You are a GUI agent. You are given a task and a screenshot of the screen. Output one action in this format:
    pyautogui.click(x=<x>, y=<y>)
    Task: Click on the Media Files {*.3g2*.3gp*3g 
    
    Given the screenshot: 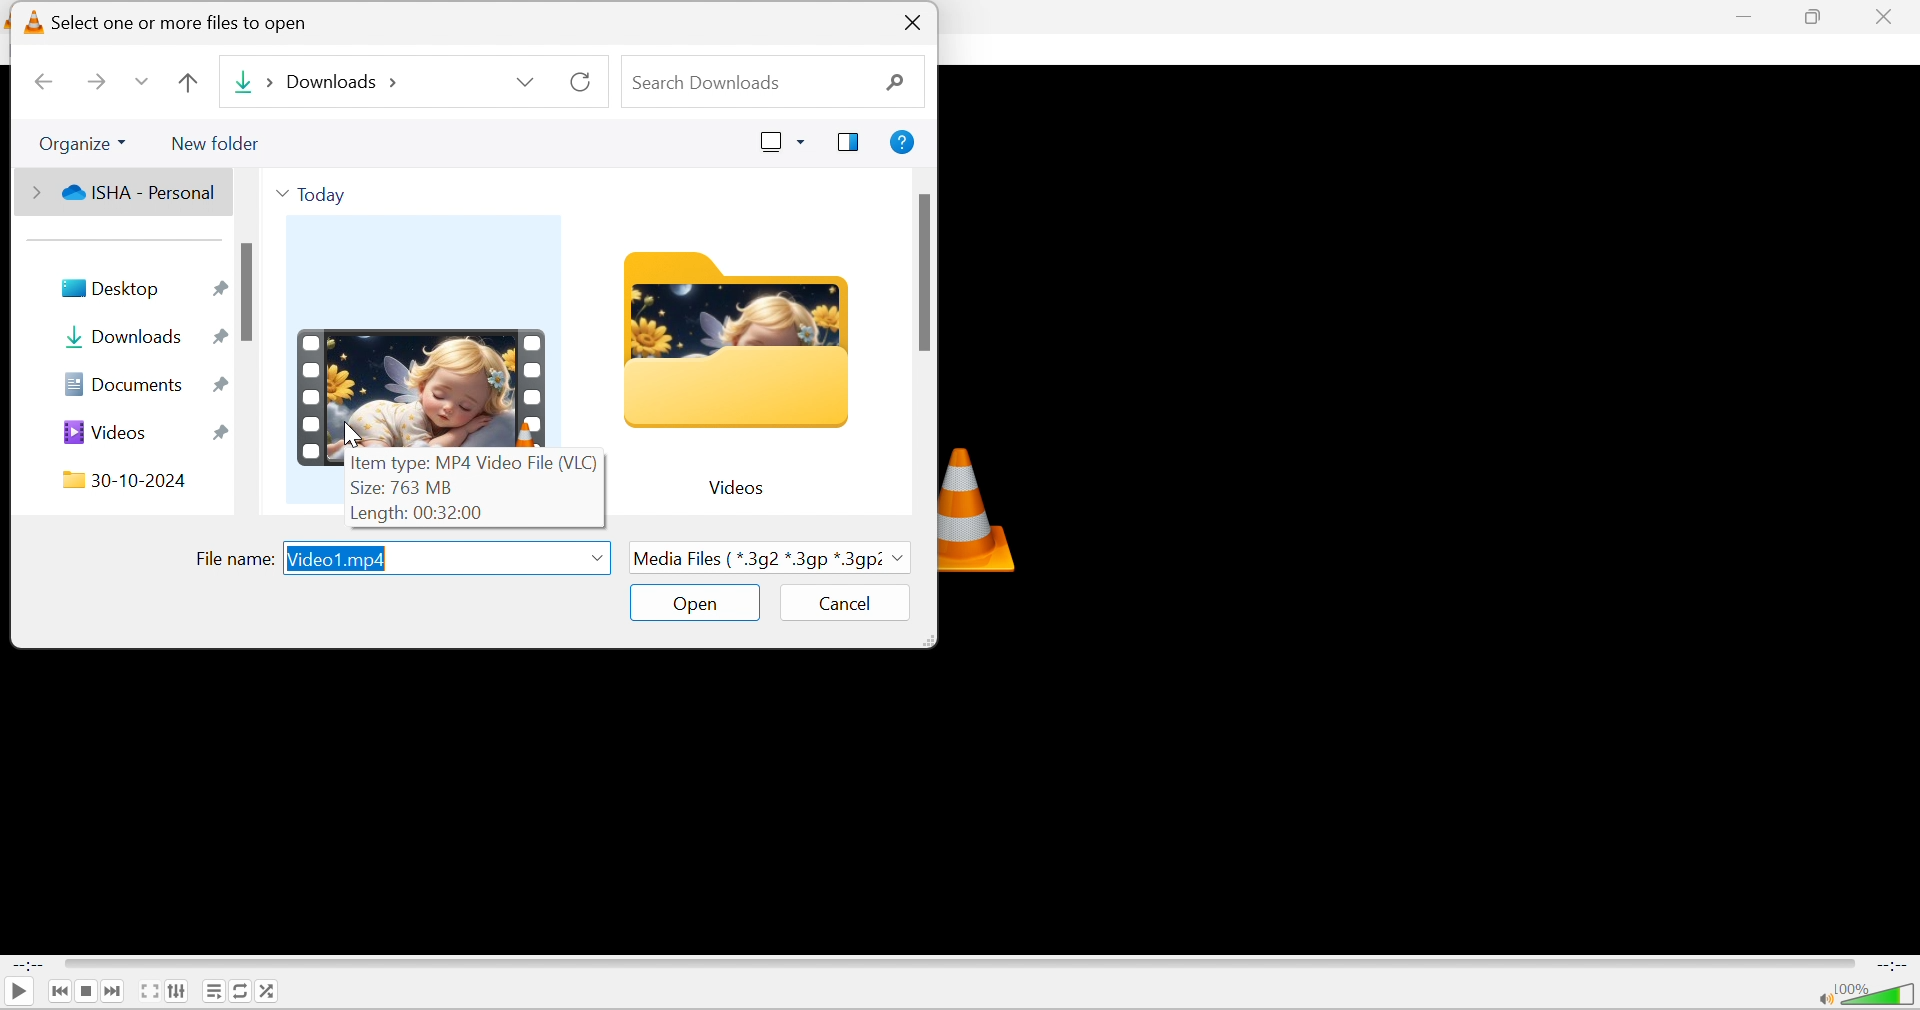 What is the action you would take?
    pyautogui.click(x=766, y=558)
    